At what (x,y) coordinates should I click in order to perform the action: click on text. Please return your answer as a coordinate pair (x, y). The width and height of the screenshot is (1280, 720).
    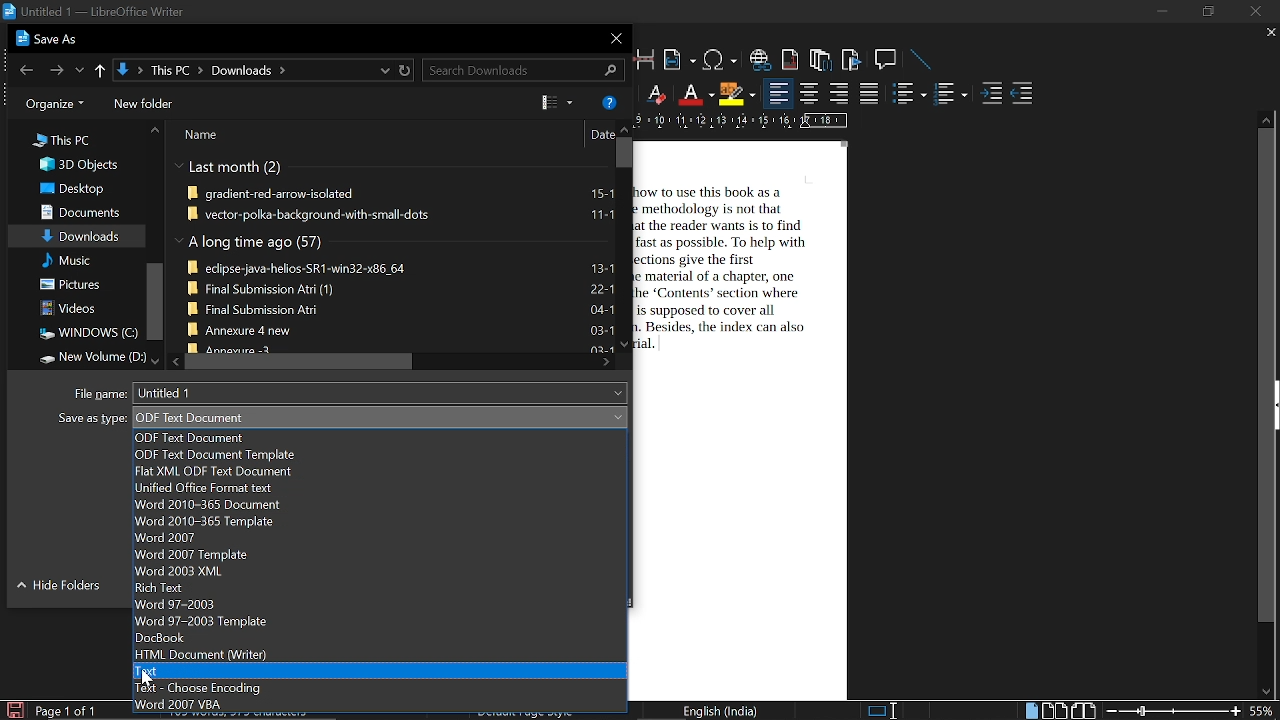
    Looking at the image, I should click on (377, 671).